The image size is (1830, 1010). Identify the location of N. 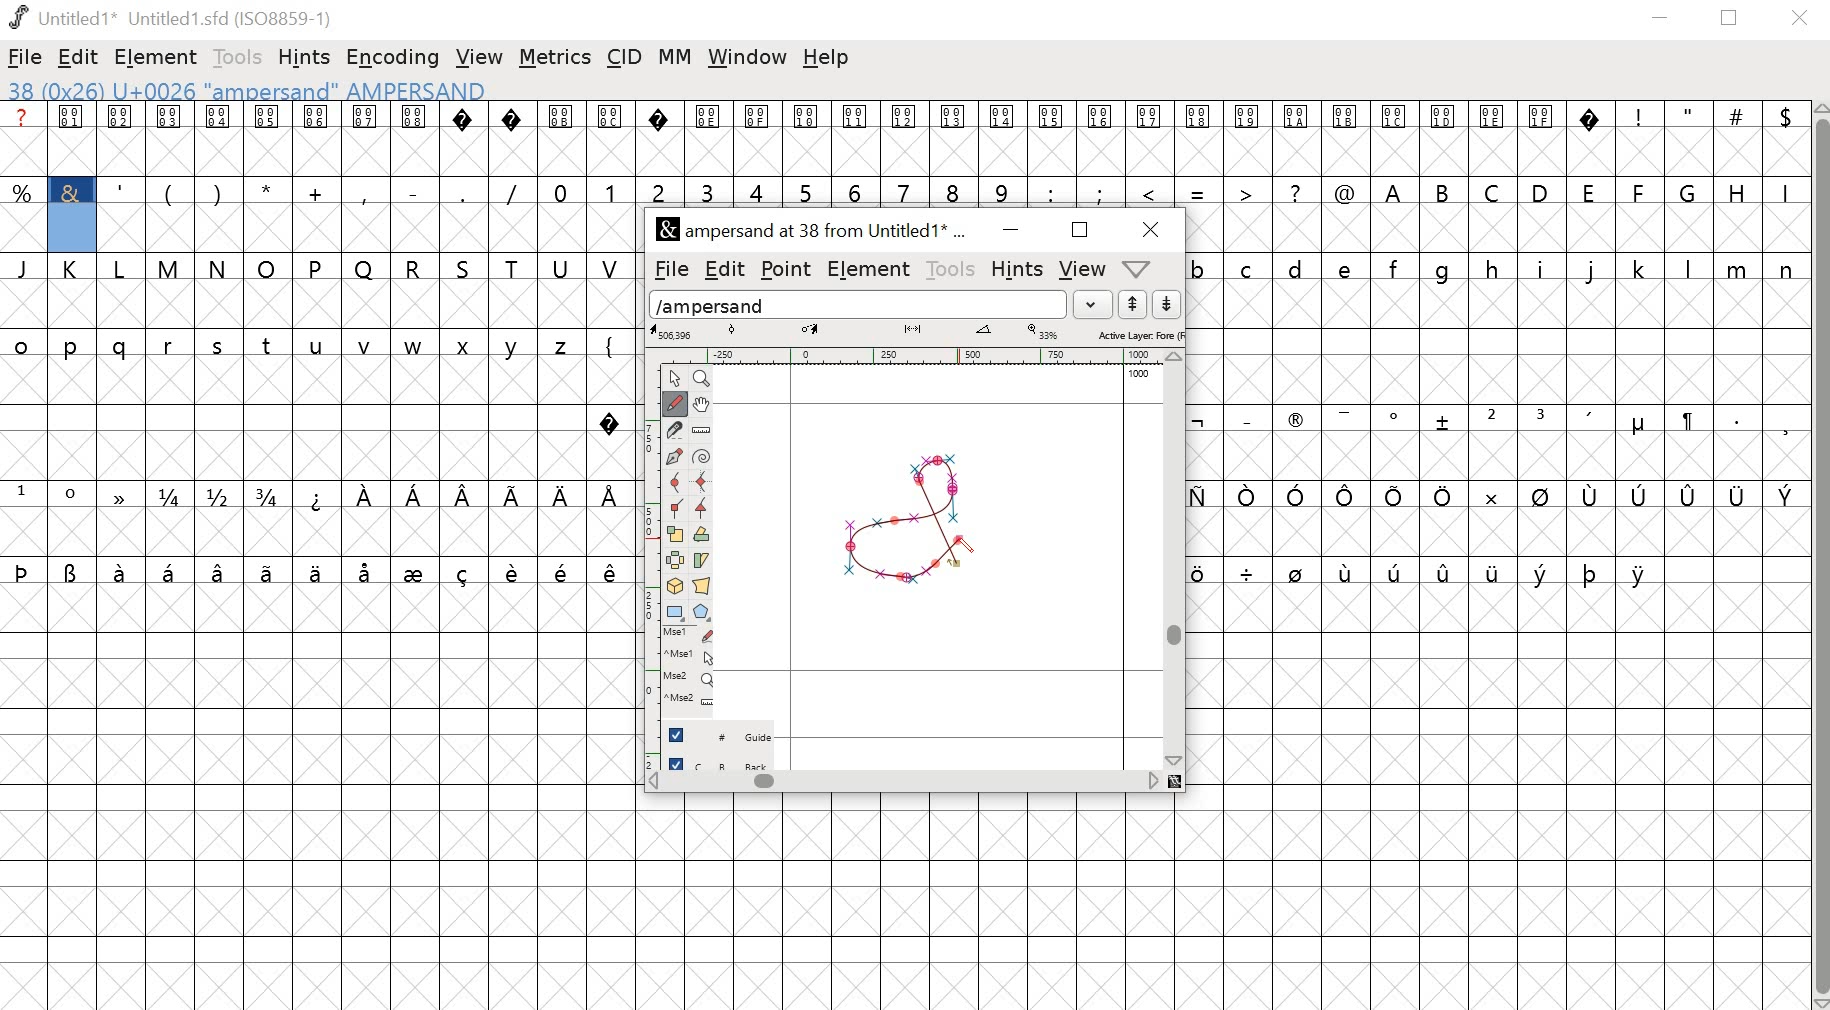
(219, 268).